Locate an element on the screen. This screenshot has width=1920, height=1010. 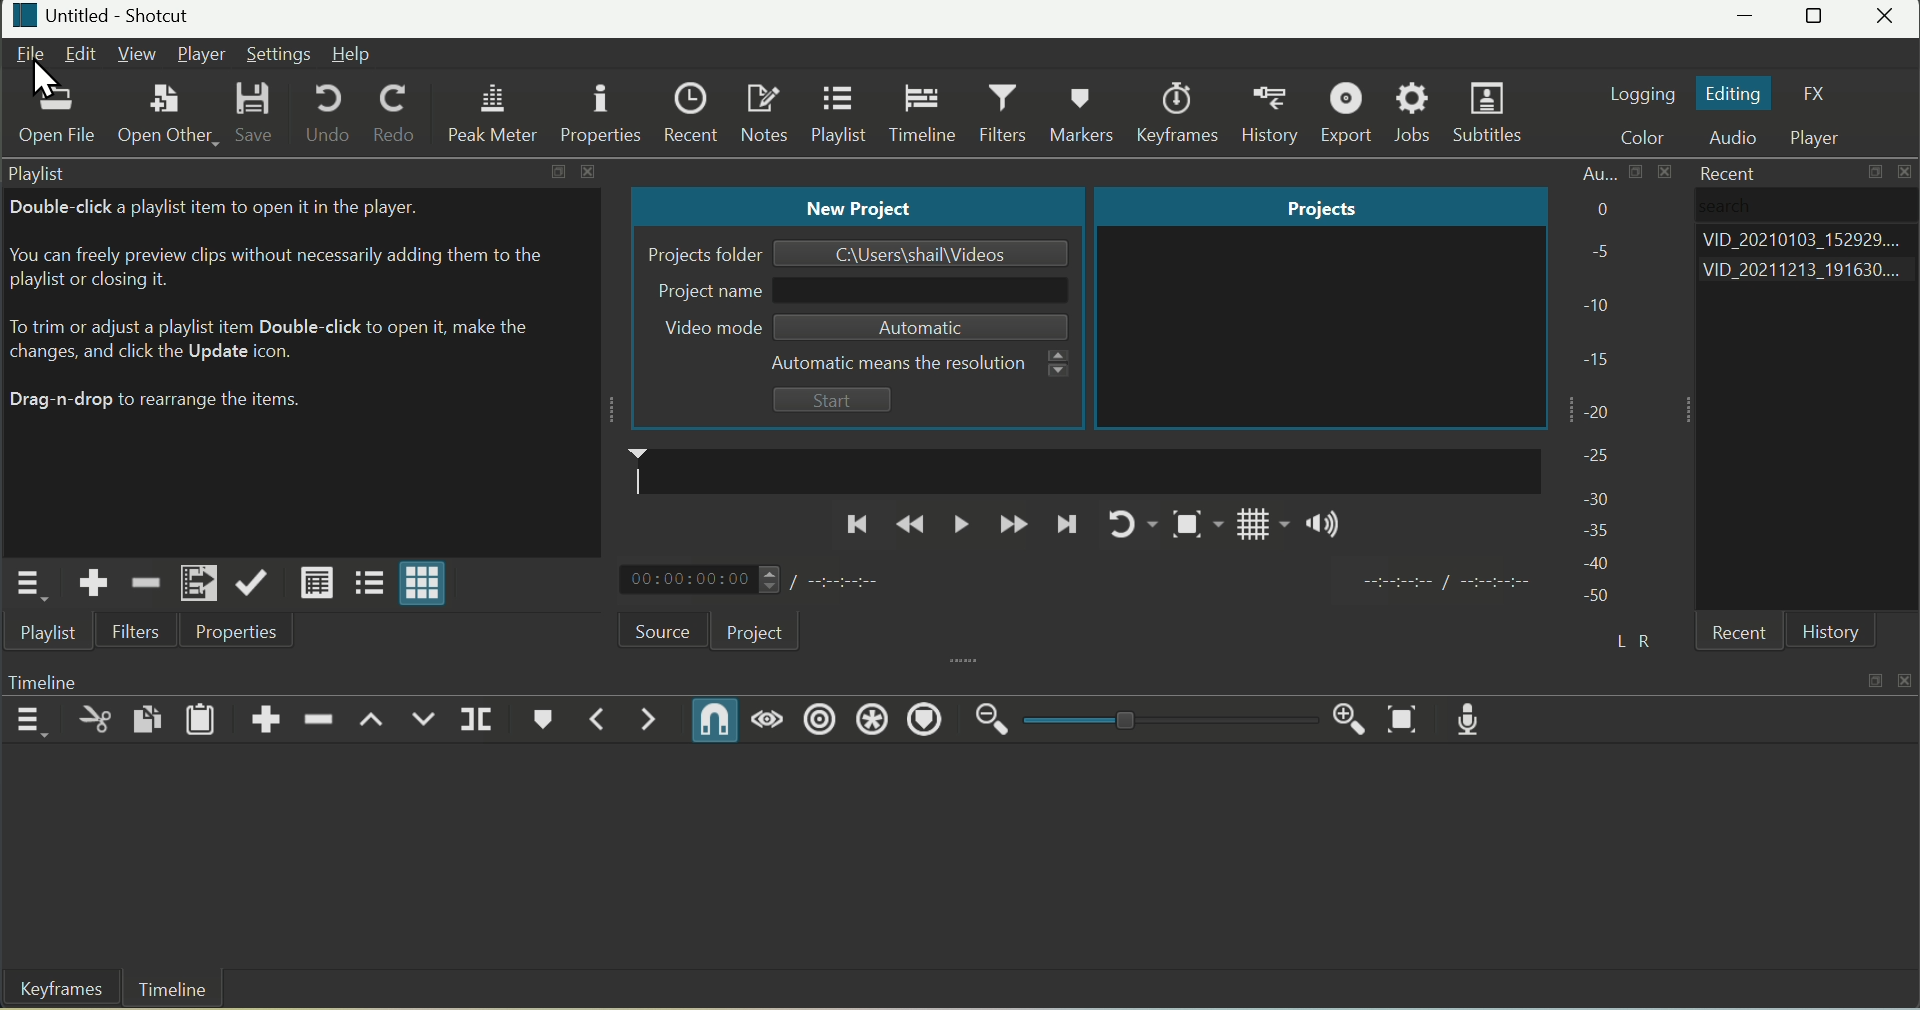
Close is located at coordinates (1888, 19).